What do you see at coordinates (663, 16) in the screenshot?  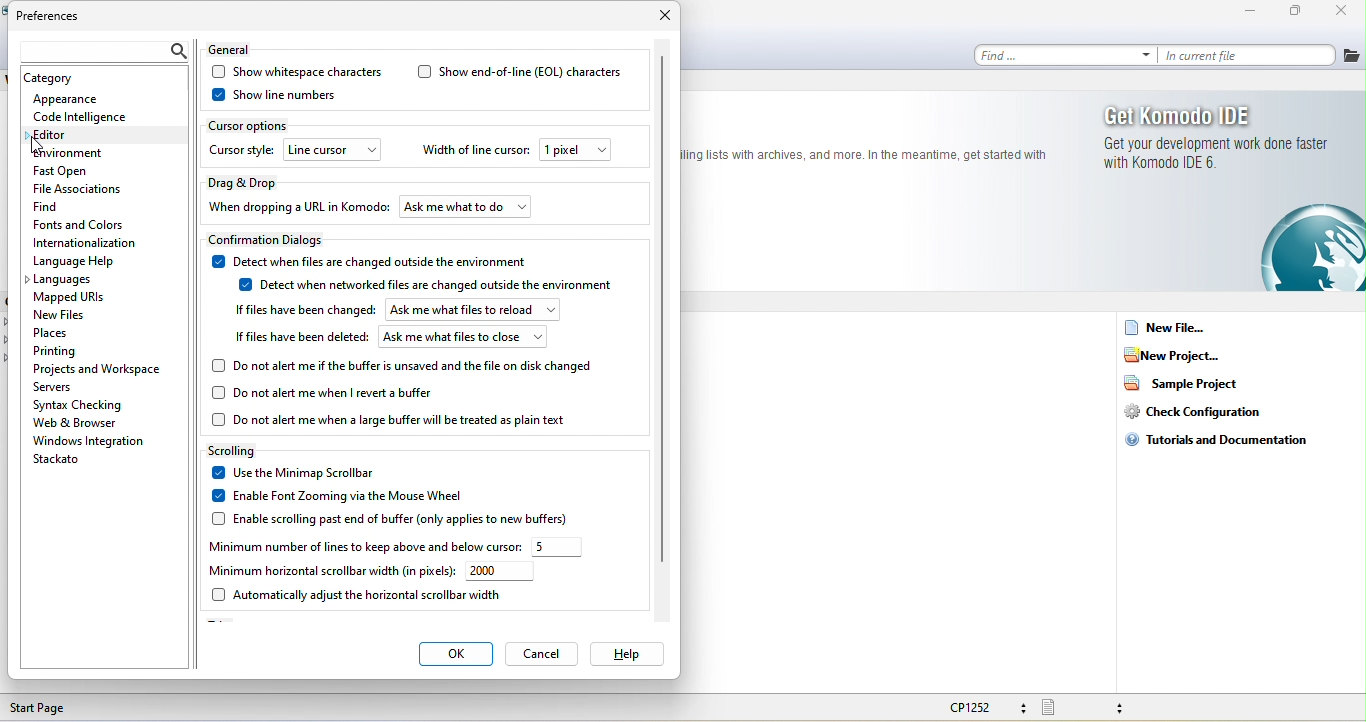 I see `close` at bounding box center [663, 16].